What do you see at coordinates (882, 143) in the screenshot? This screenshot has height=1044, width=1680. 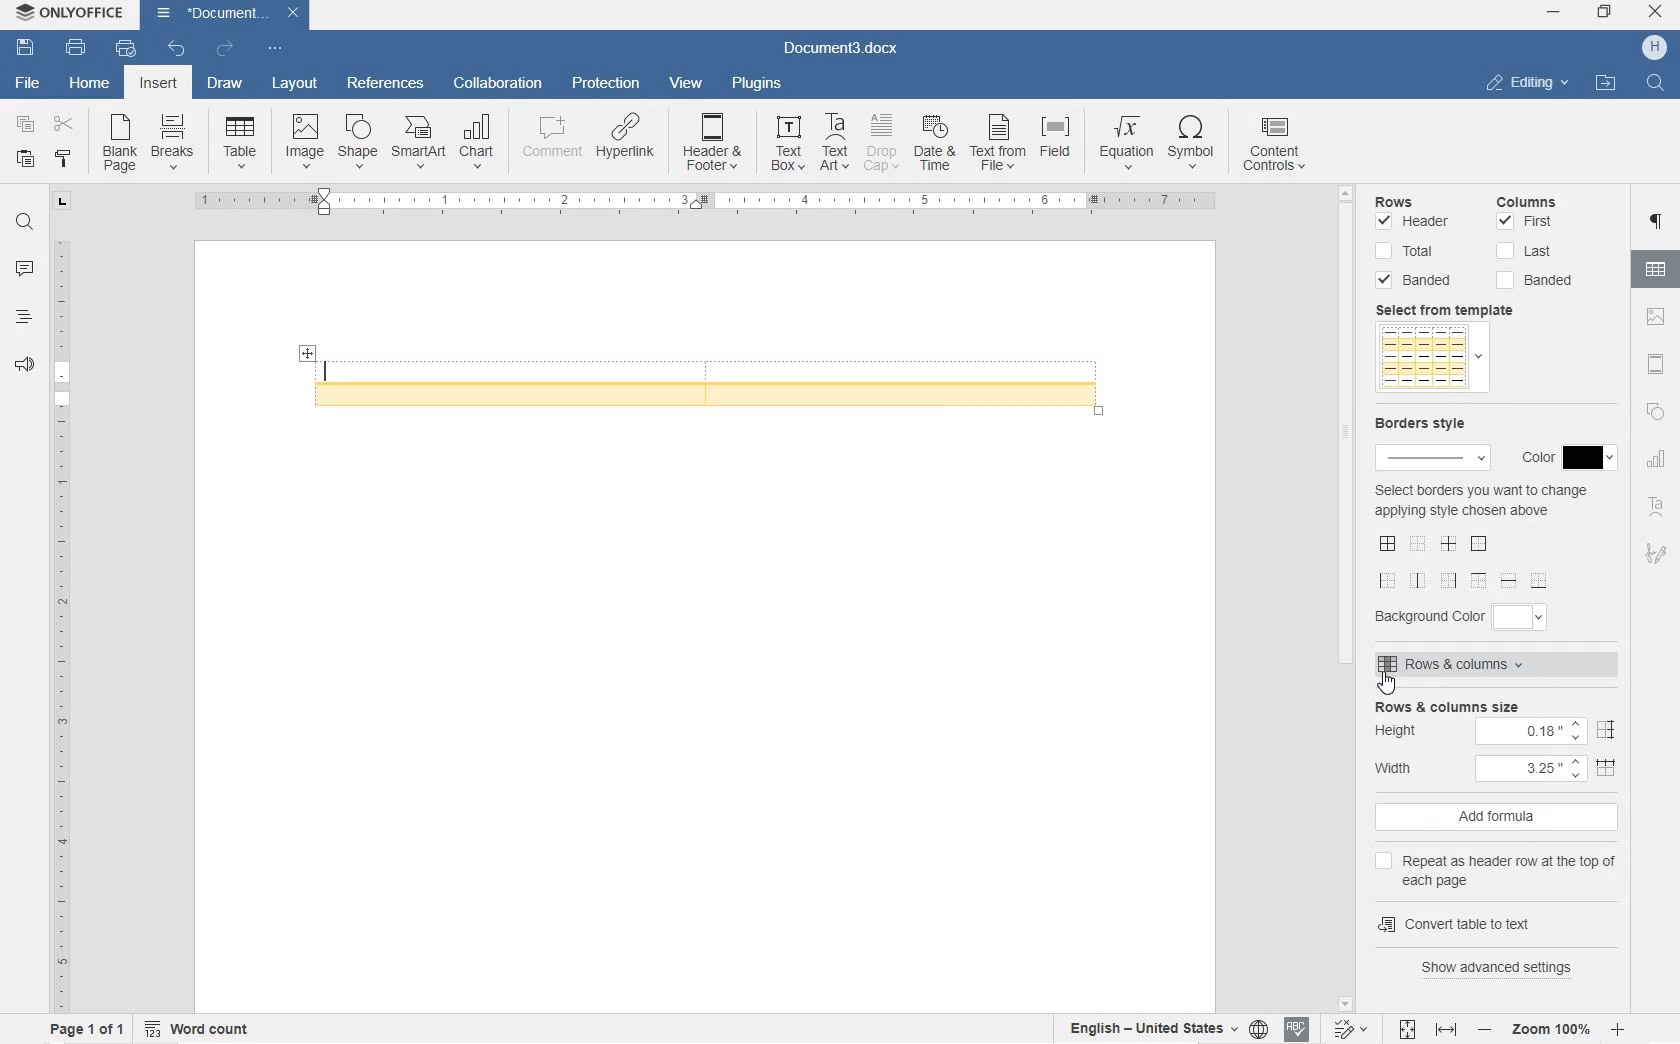 I see `Drop Cap` at bounding box center [882, 143].